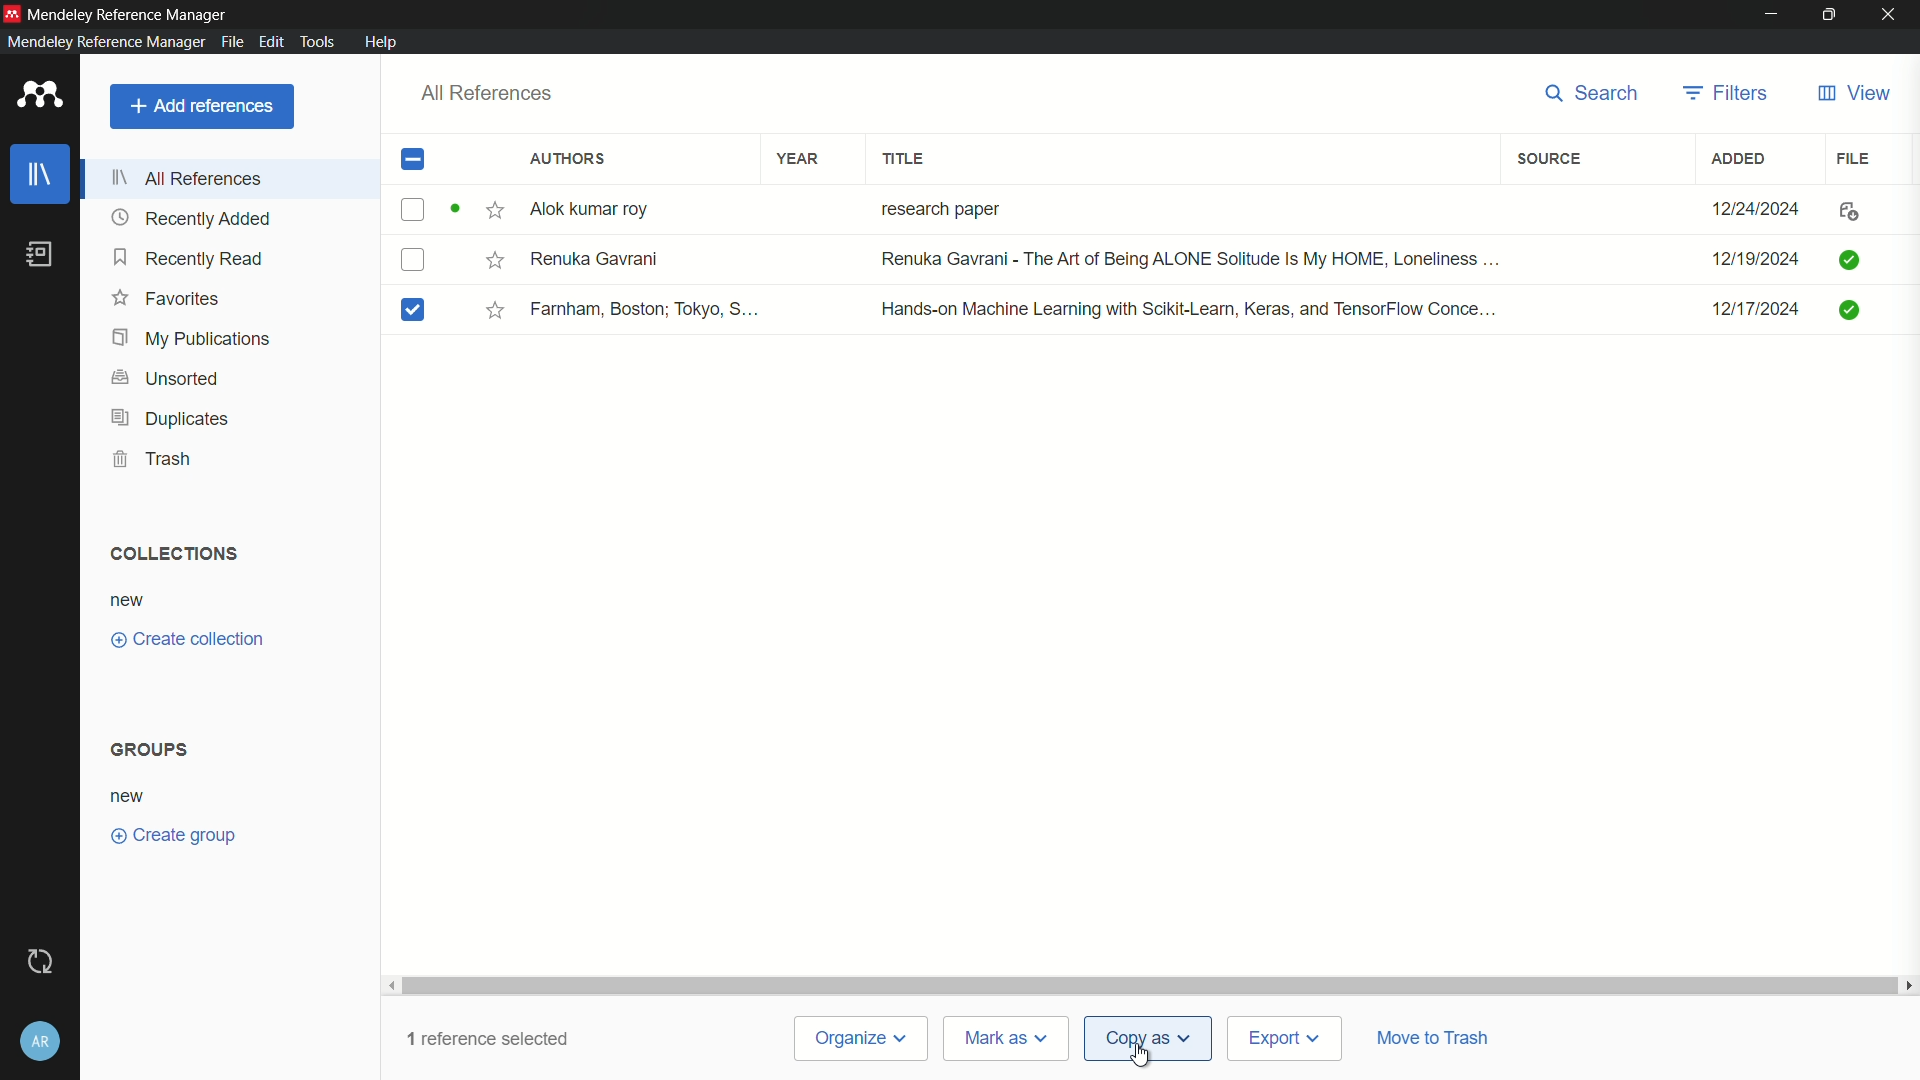  I want to click on account and help, so click(41, 1036).